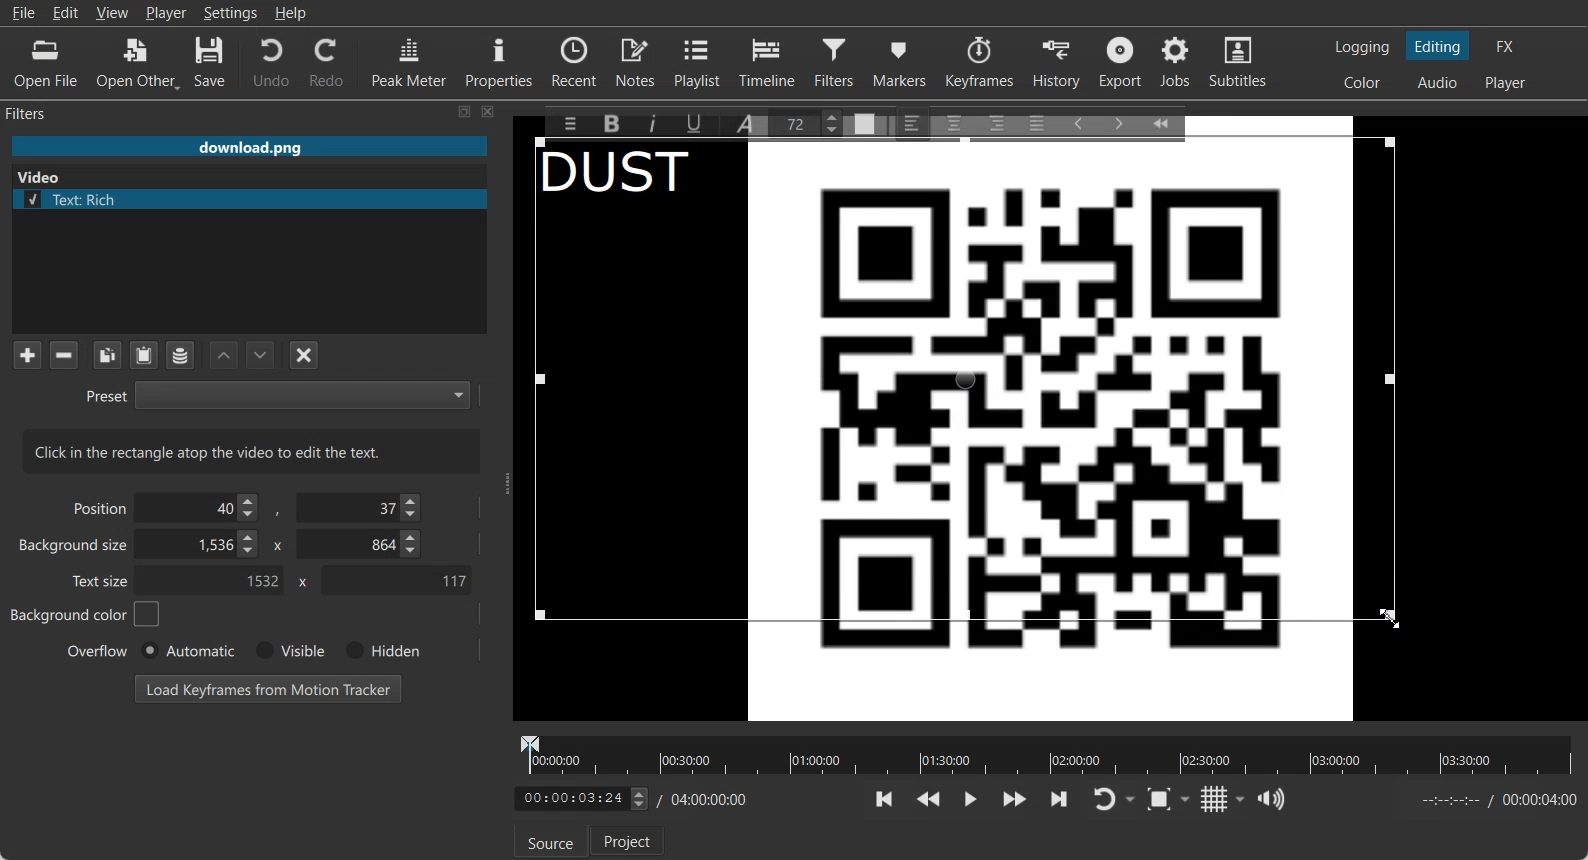 Image resolution: width=1588 pixels, height=860 pixels. What do you see at coordinates (361, 546) in the screenshot?
I see `Background size Y- Co-ordinate` at bounding box center [361, 546].